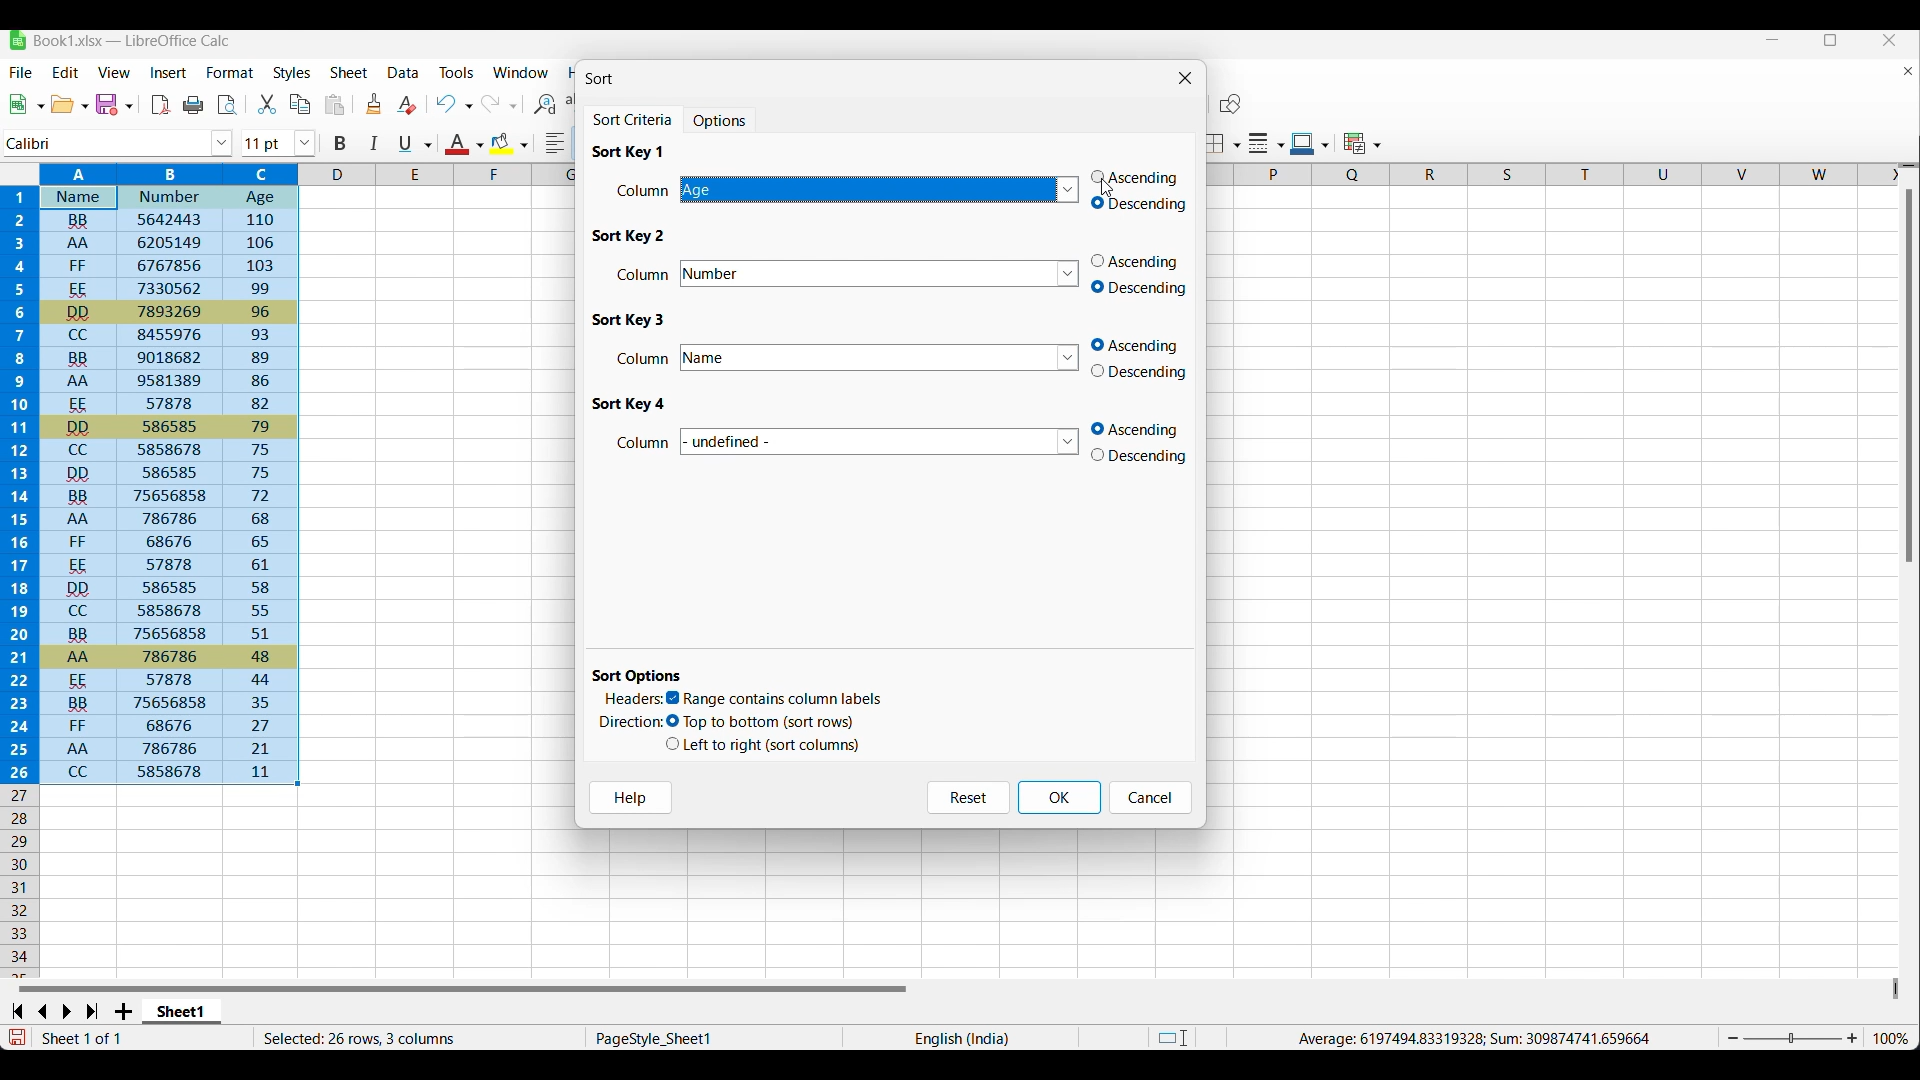 The width and height of the screenshot is (1920, 1080). I want to click on Window menu, so click(521, 73).